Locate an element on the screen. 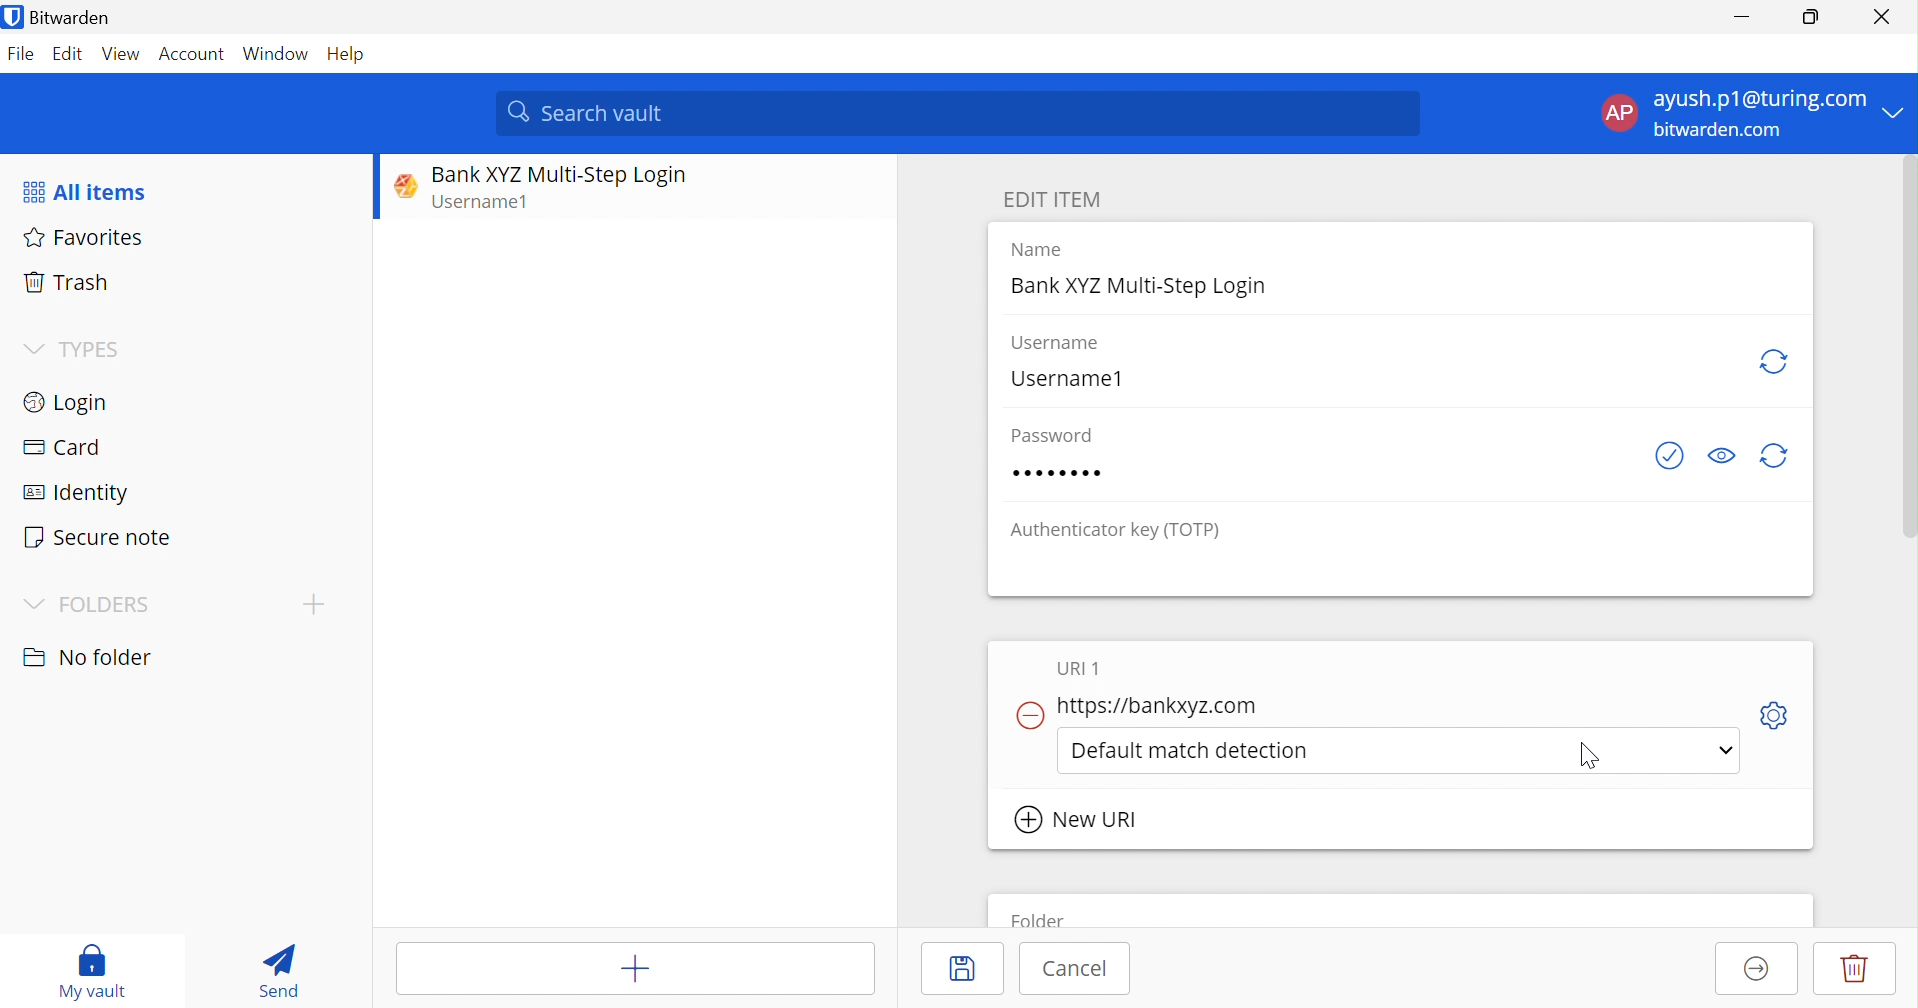  Search vault is located at coordinates (961, 112).